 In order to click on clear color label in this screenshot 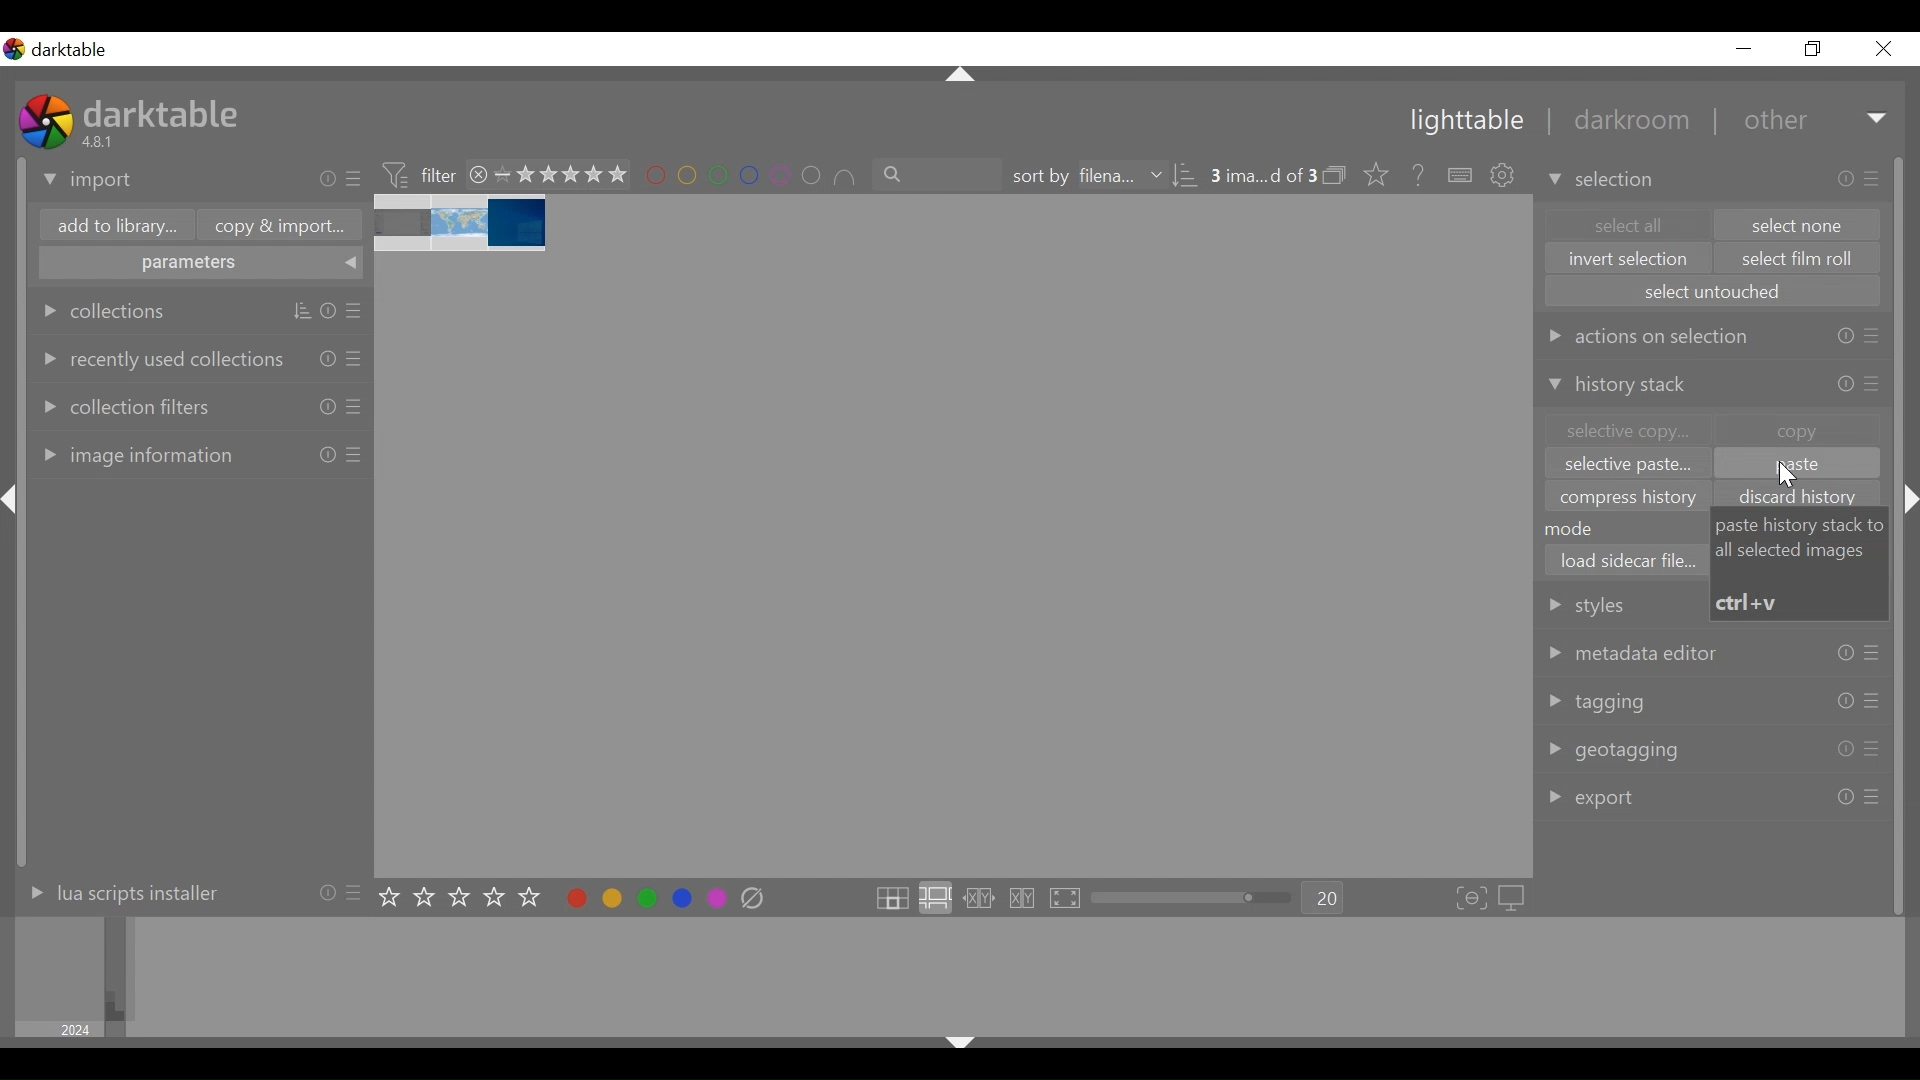, I will do `click(758, 899)`.